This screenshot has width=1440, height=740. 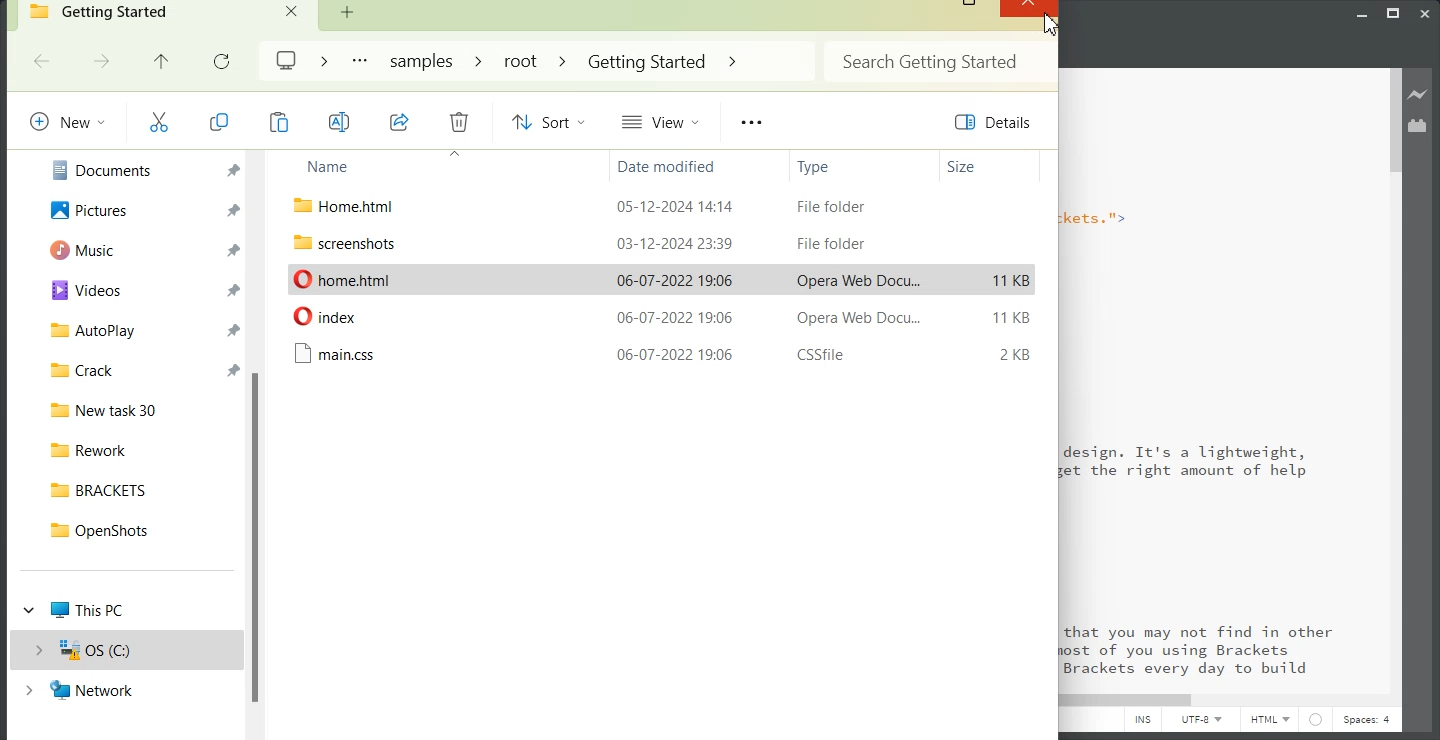 I want to click on Spaces: 4, so click(x=1369, y=722).